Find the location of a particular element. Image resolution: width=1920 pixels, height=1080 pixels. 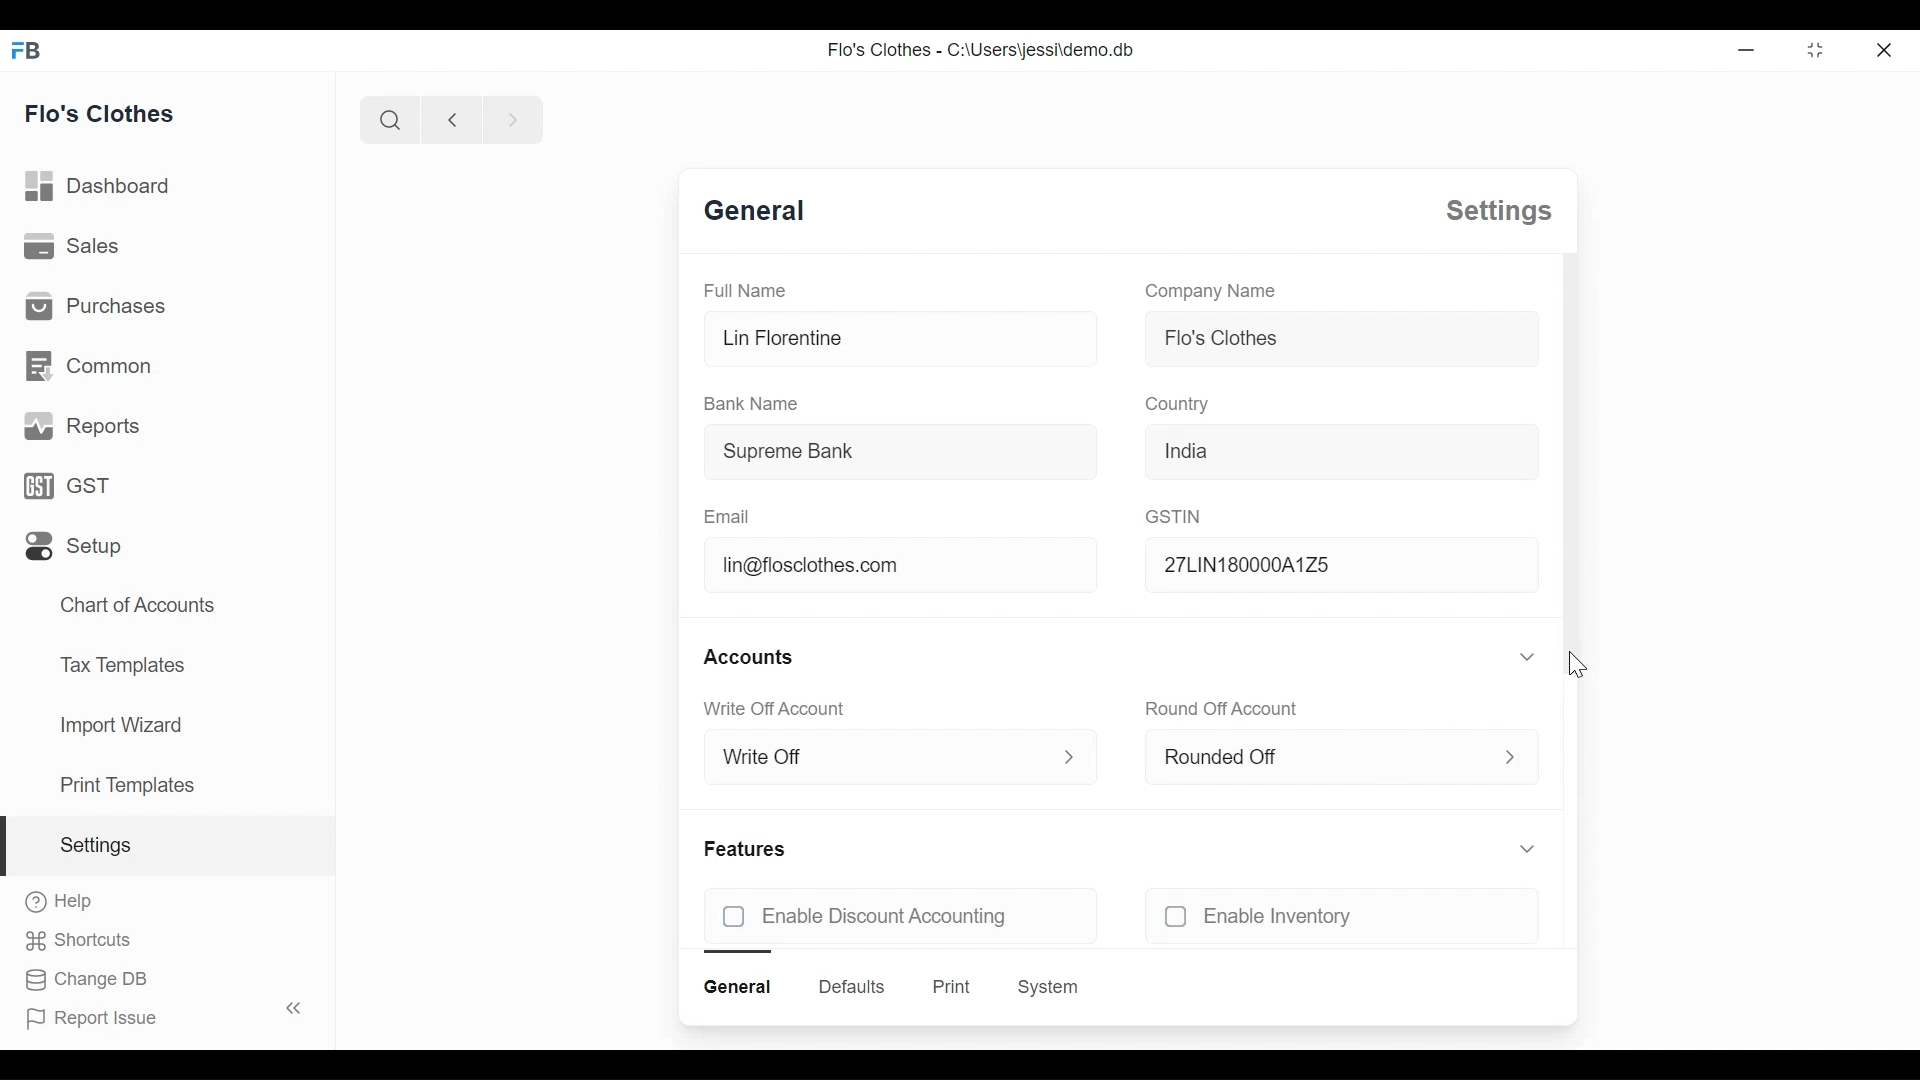

Common is located at coordinates (92, 369).